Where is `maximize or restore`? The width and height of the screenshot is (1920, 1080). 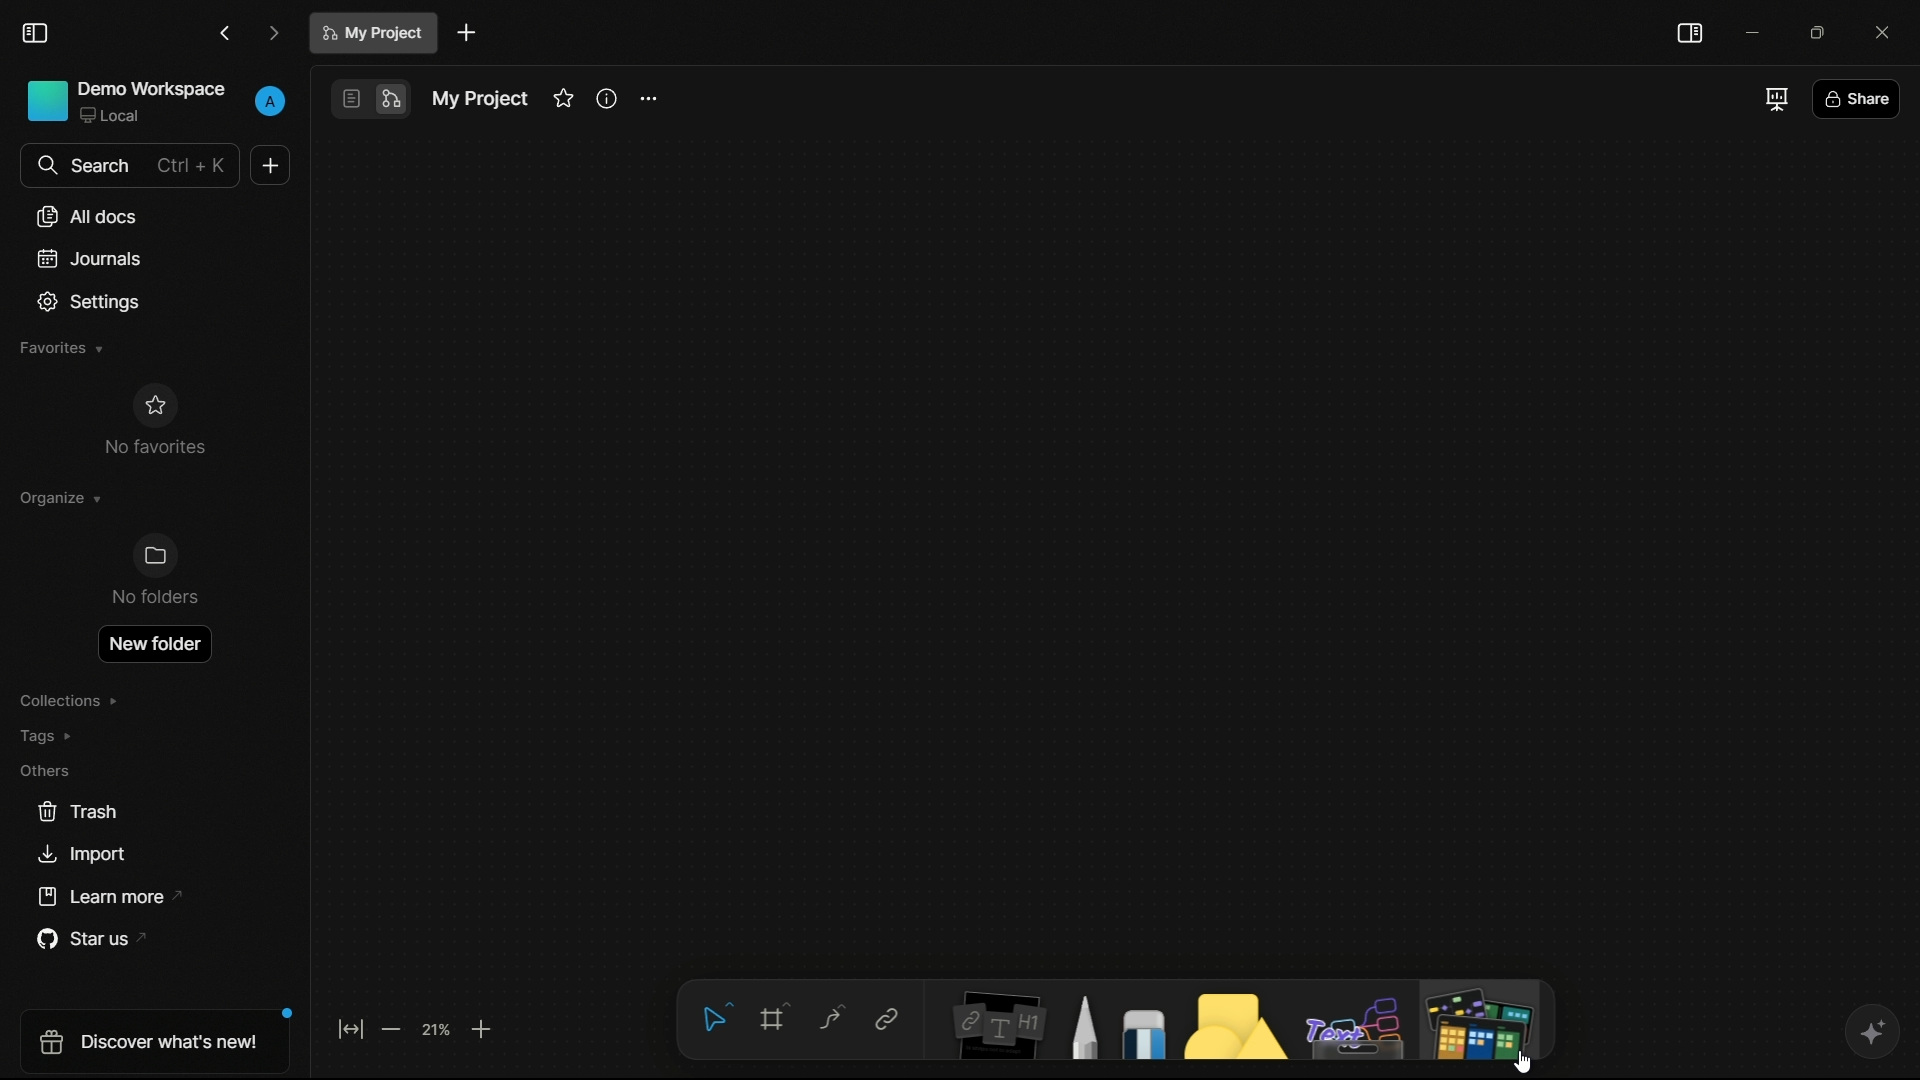
maximize or restore is located at coordinates (1815, 30).